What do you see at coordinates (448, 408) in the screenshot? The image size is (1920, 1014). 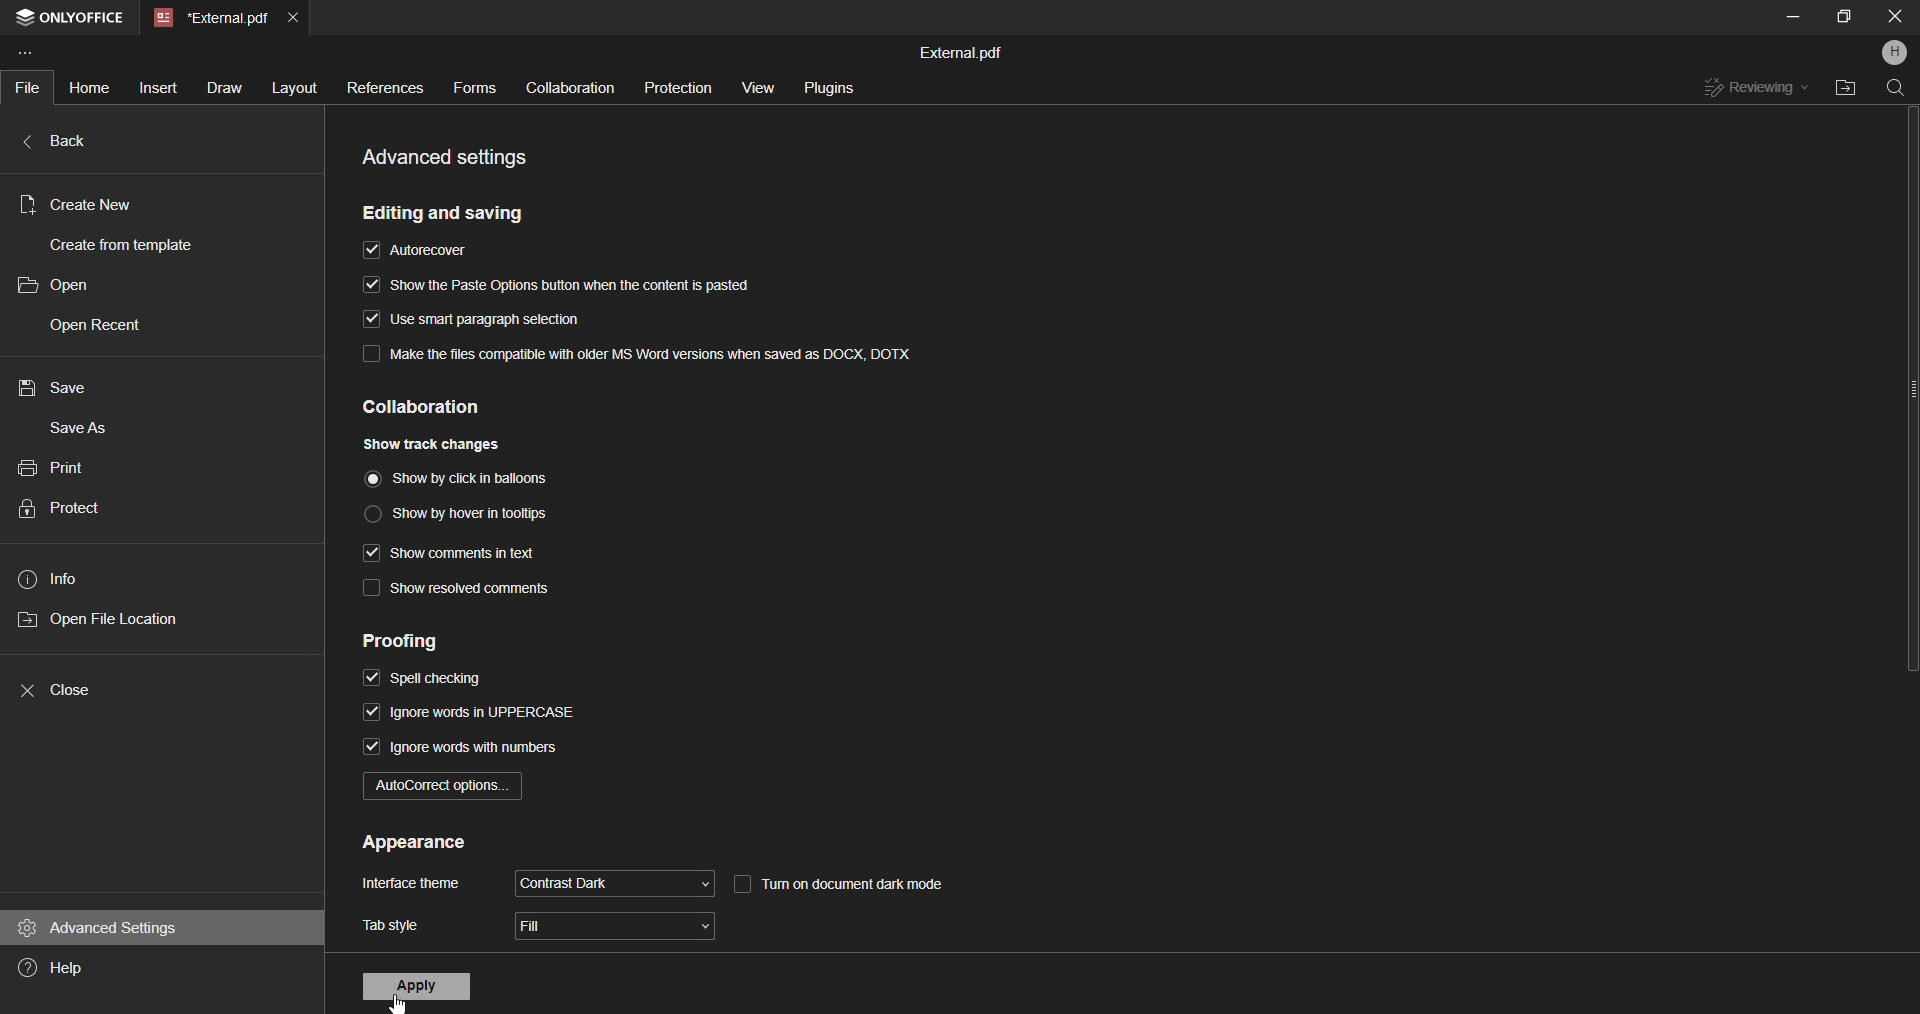 I see `collaboration` at bounding box center [448, 408].